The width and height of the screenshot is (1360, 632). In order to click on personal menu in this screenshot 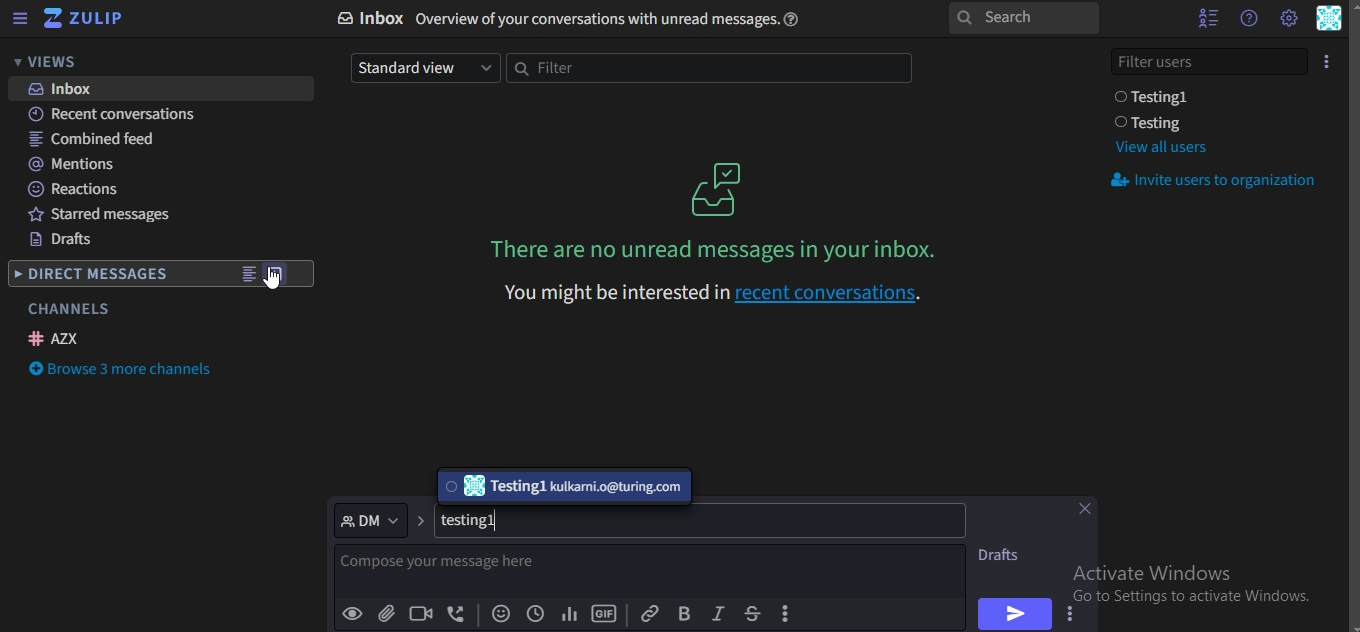, I will do `click(1330, 20)`.